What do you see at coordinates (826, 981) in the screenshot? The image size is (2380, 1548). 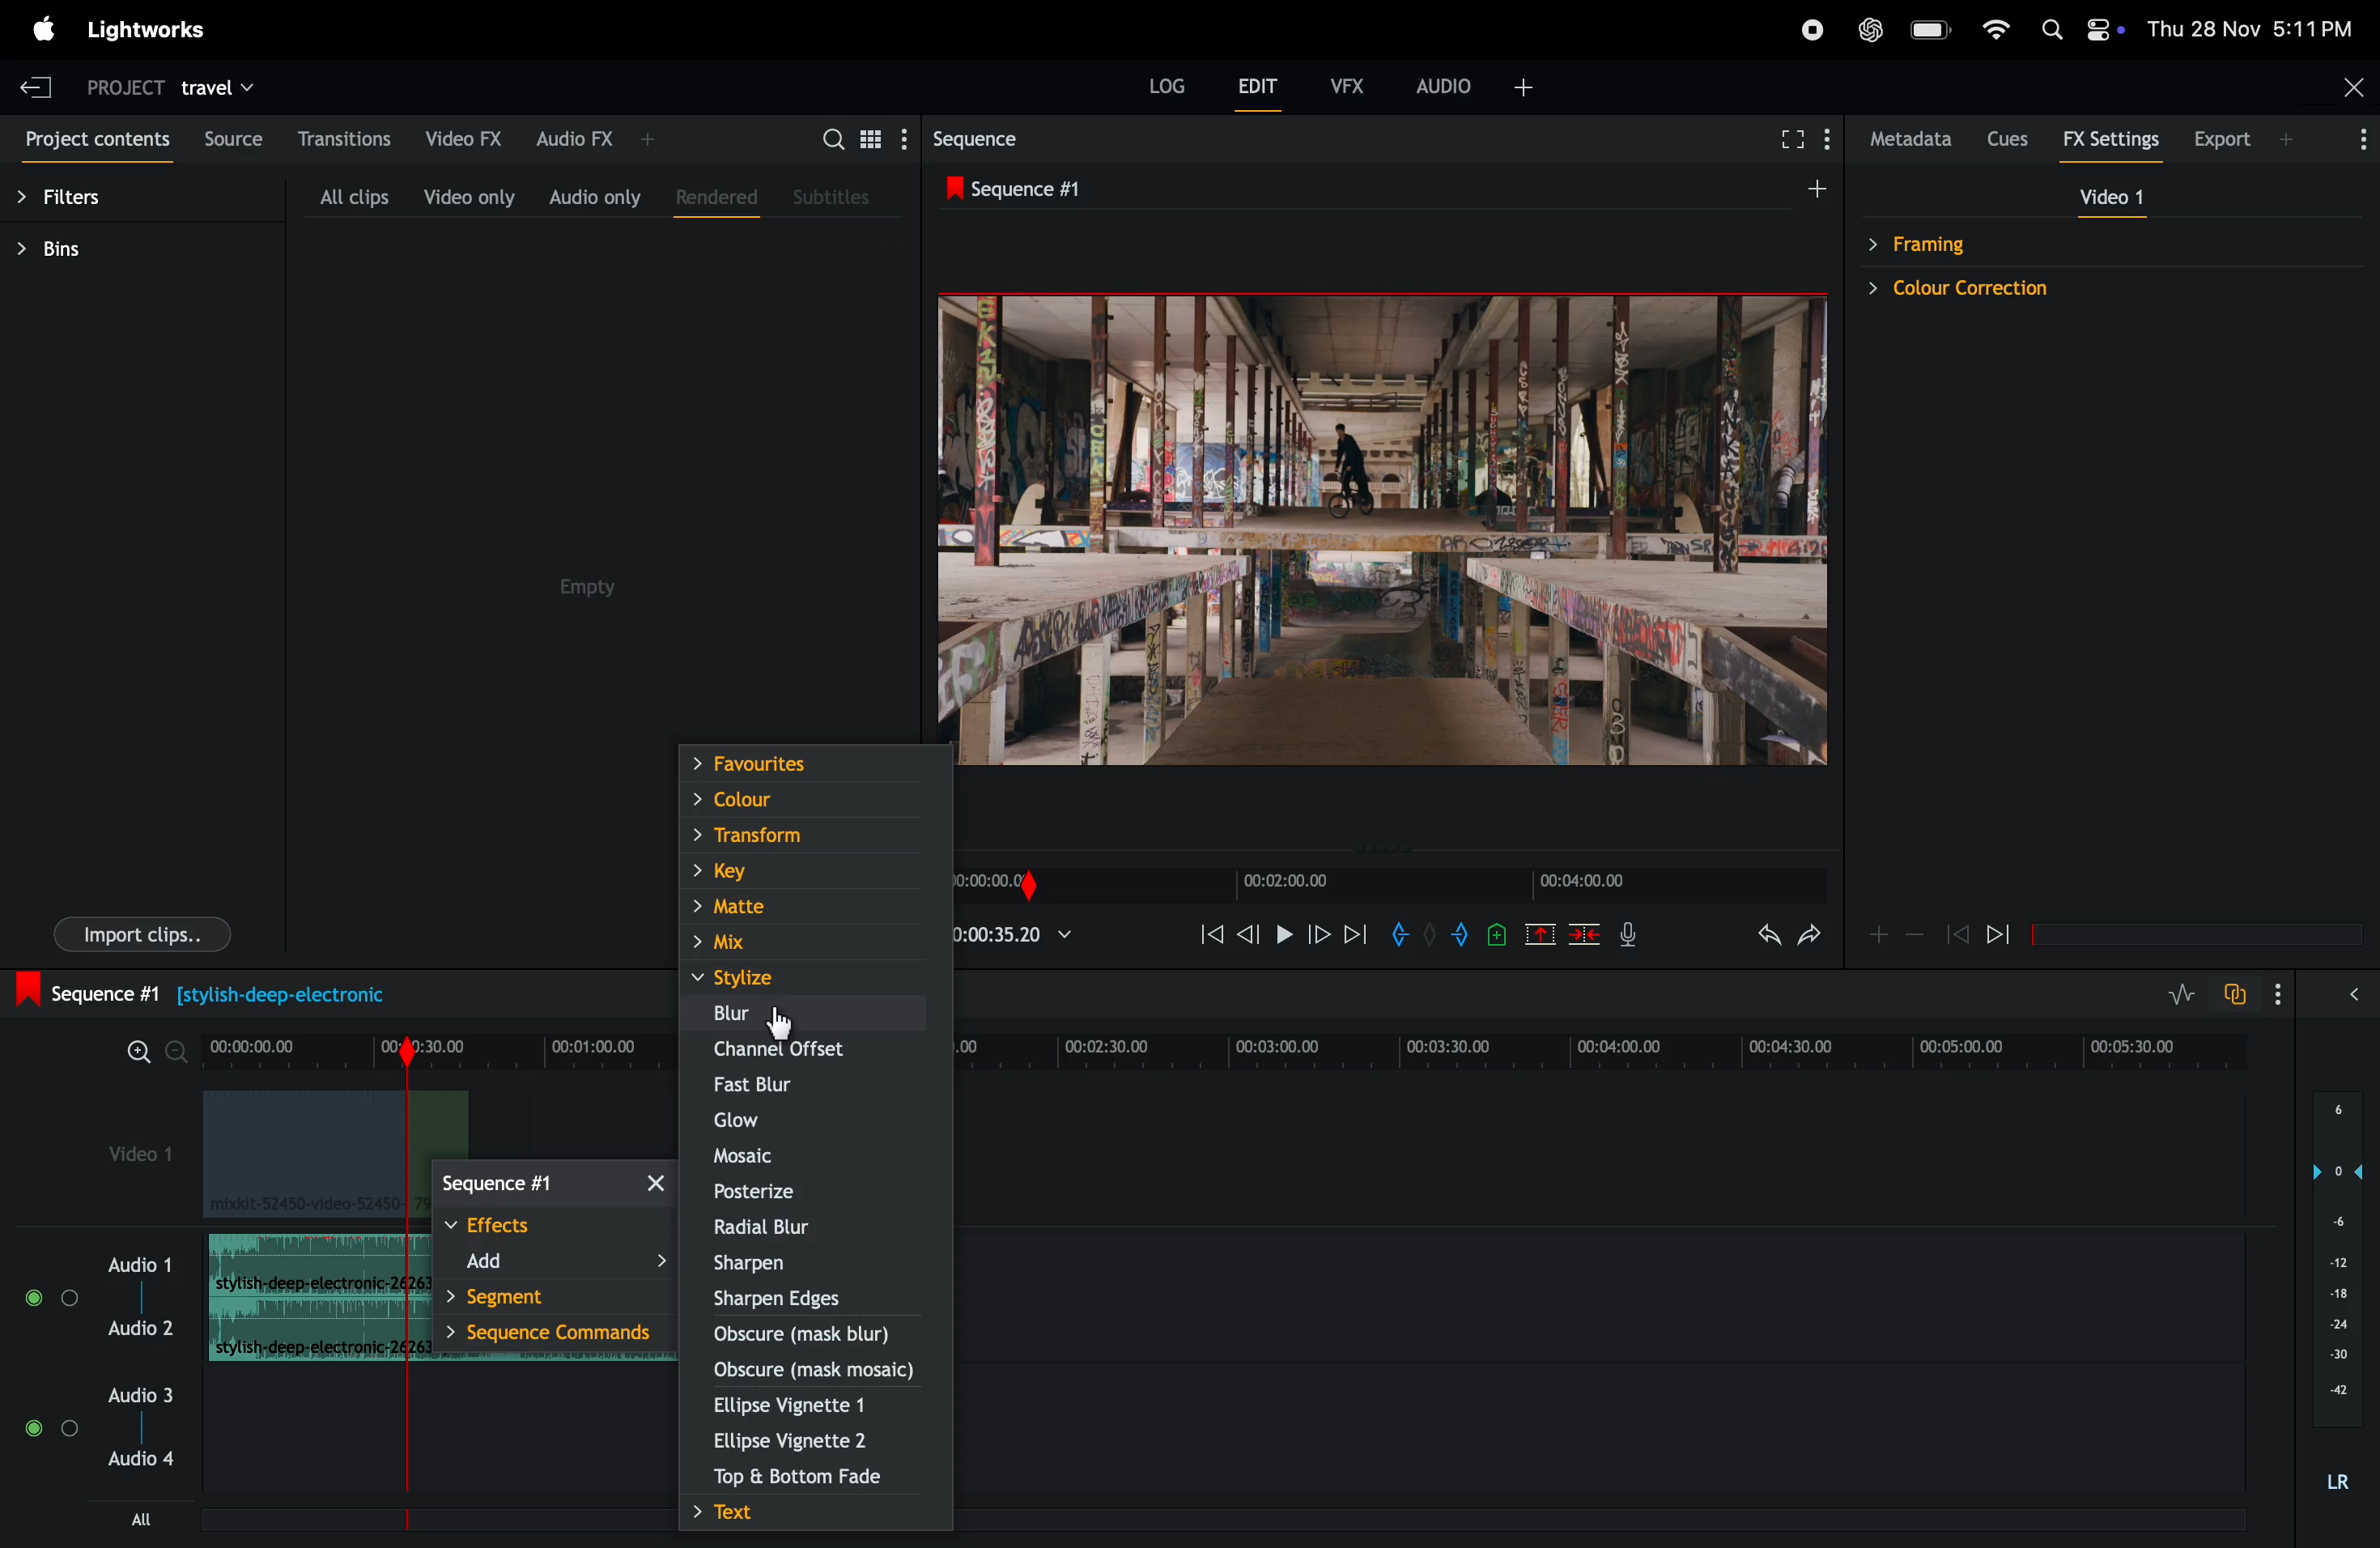 I see `stylize` at bounding box center [826, 981].